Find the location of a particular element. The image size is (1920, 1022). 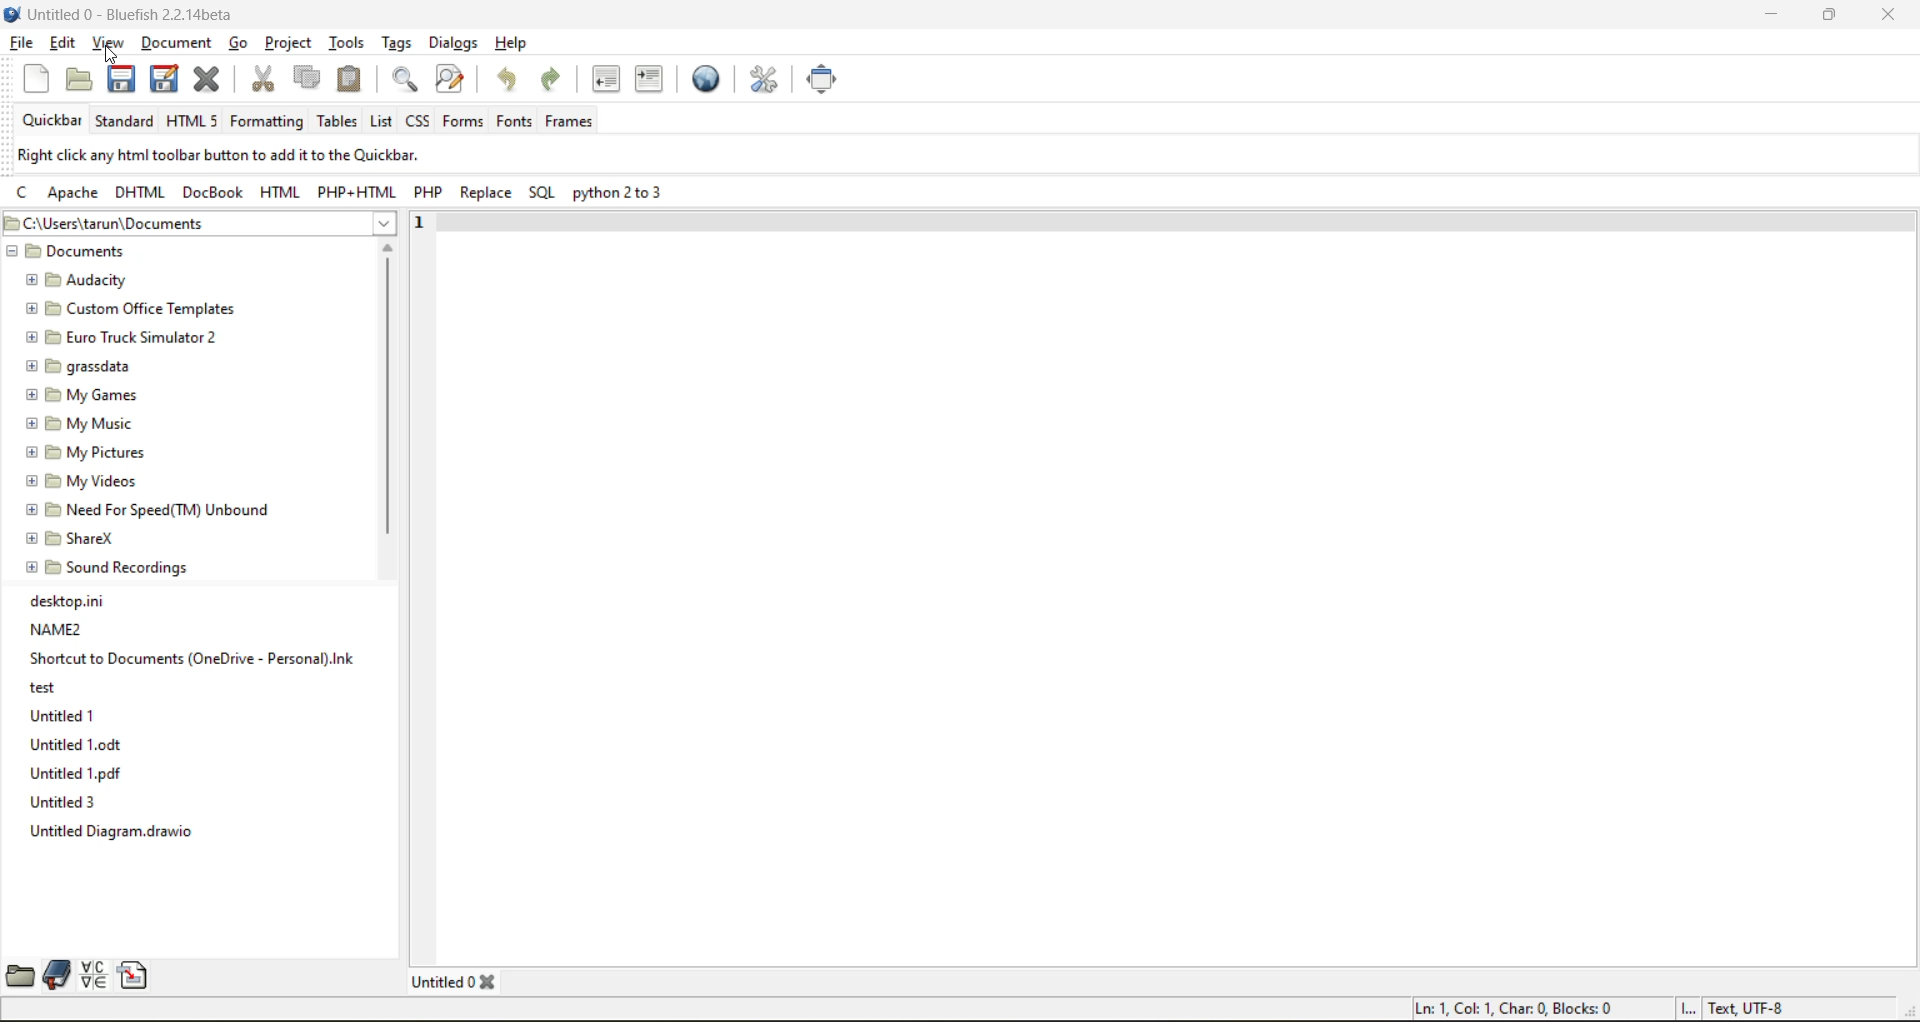

file is located at coordinates (20, 42).